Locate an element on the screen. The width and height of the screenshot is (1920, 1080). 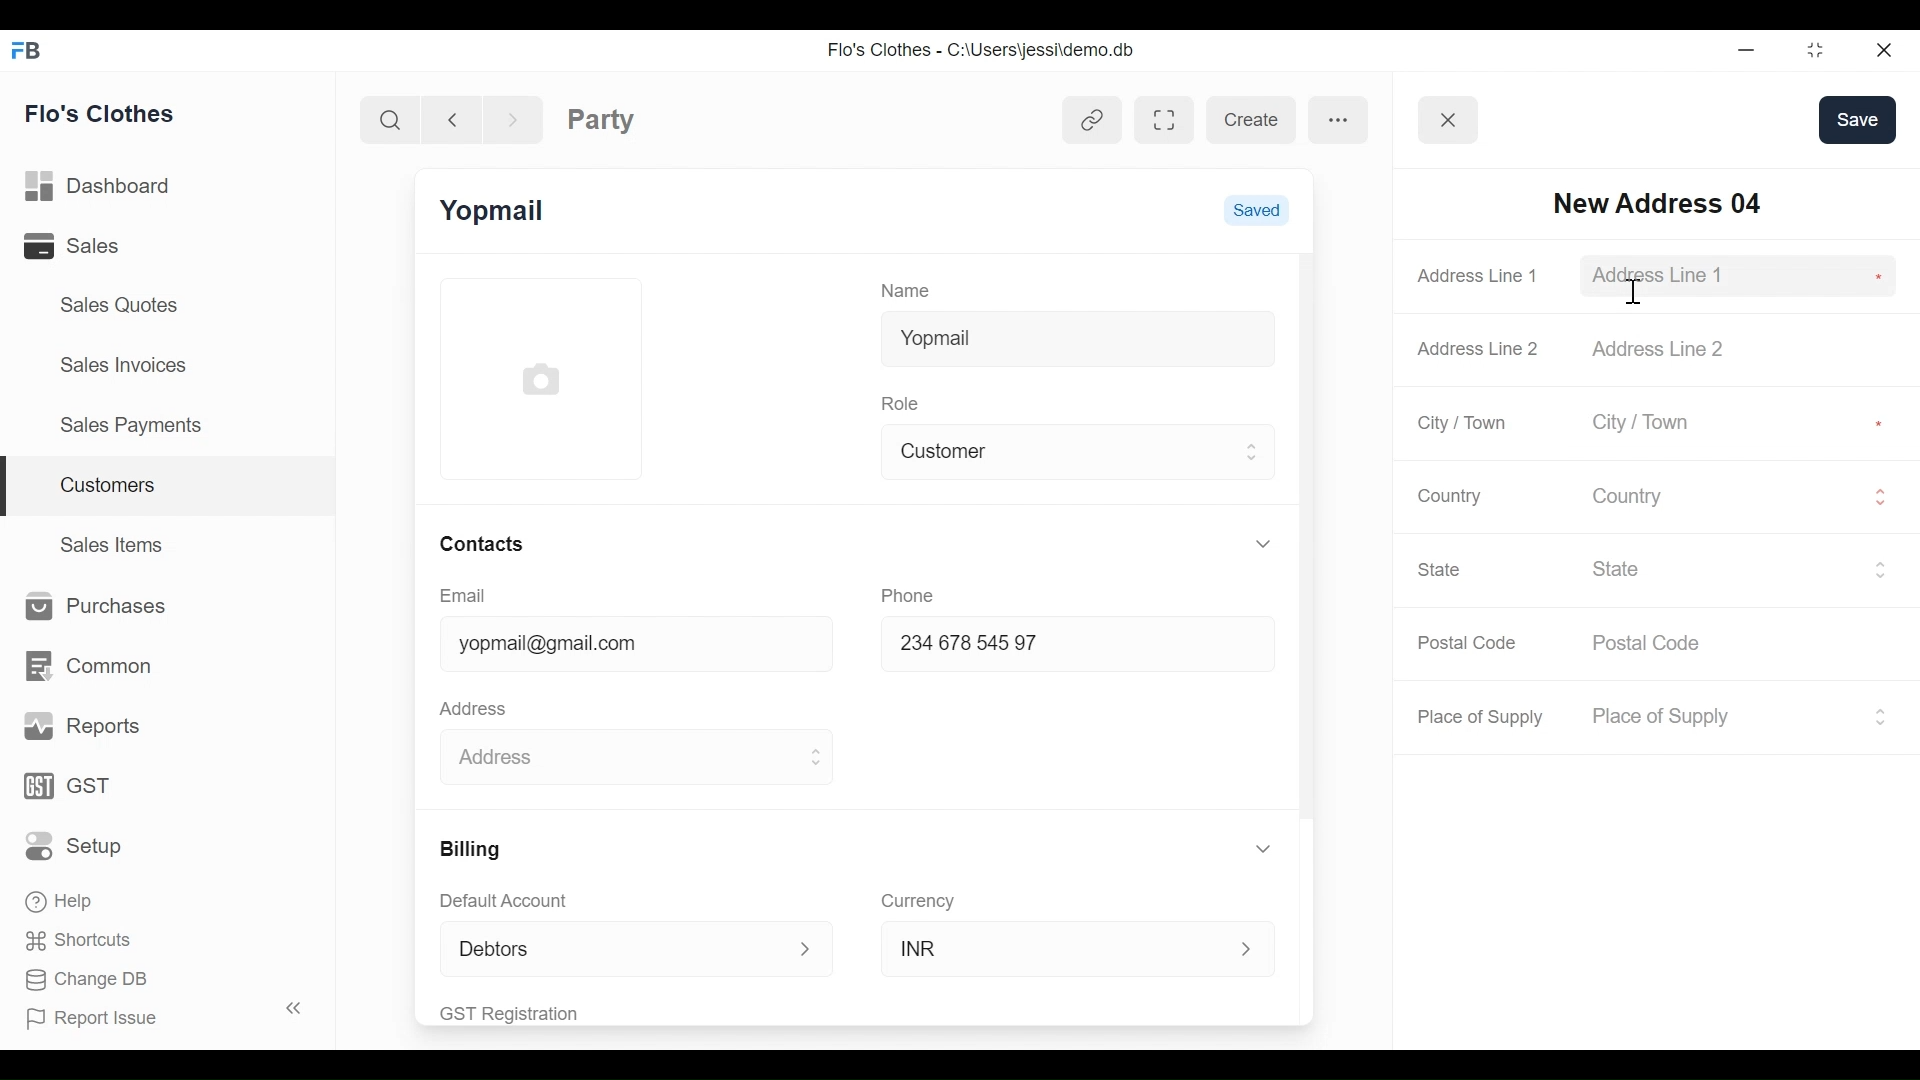
View linked entries is located at coordinates (1092, 123).